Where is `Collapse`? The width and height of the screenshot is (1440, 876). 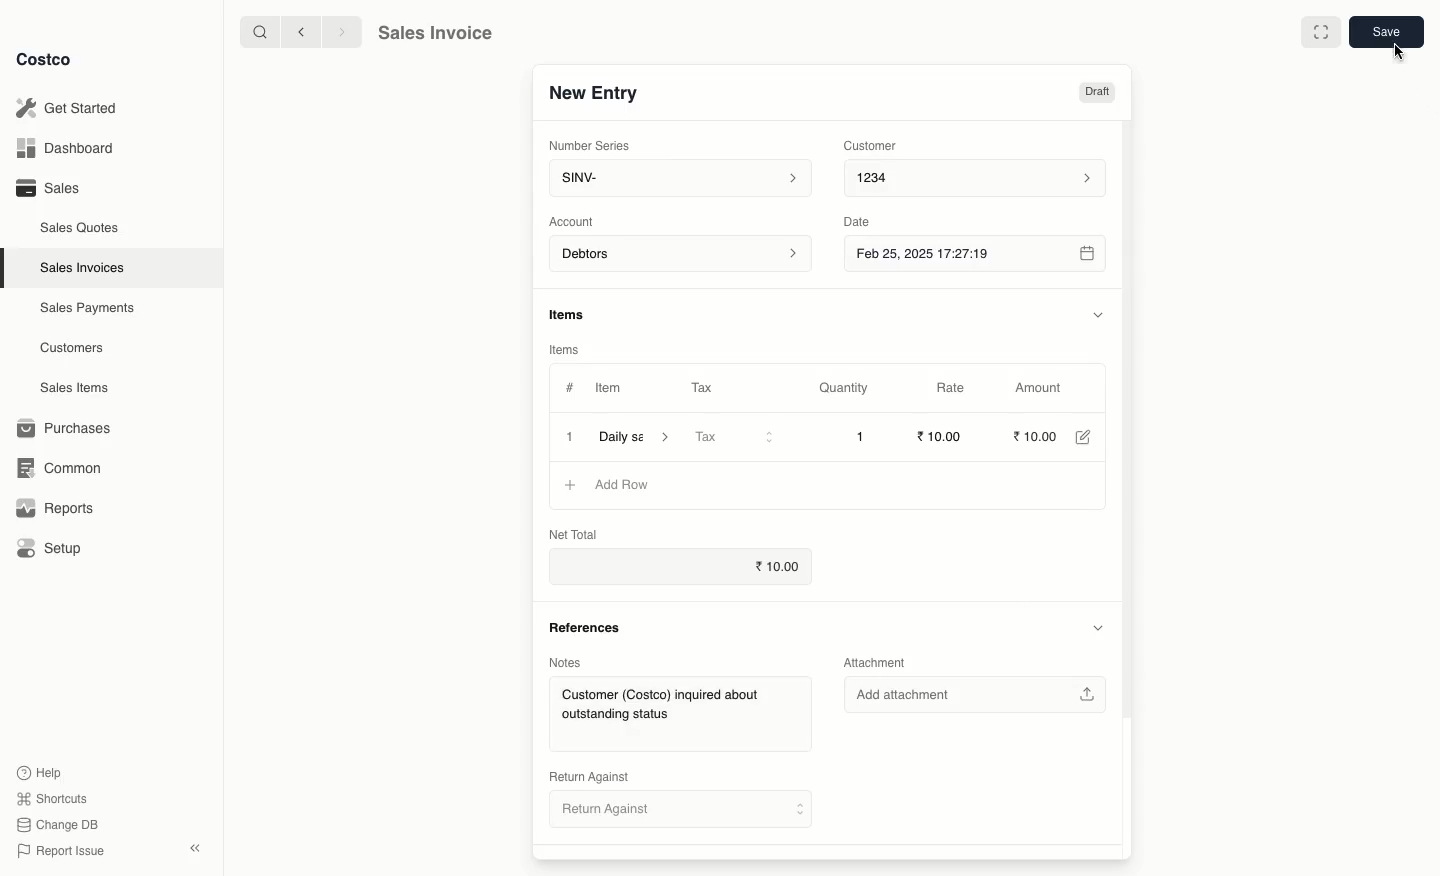
Collapse is located at coordinates (194, 848).